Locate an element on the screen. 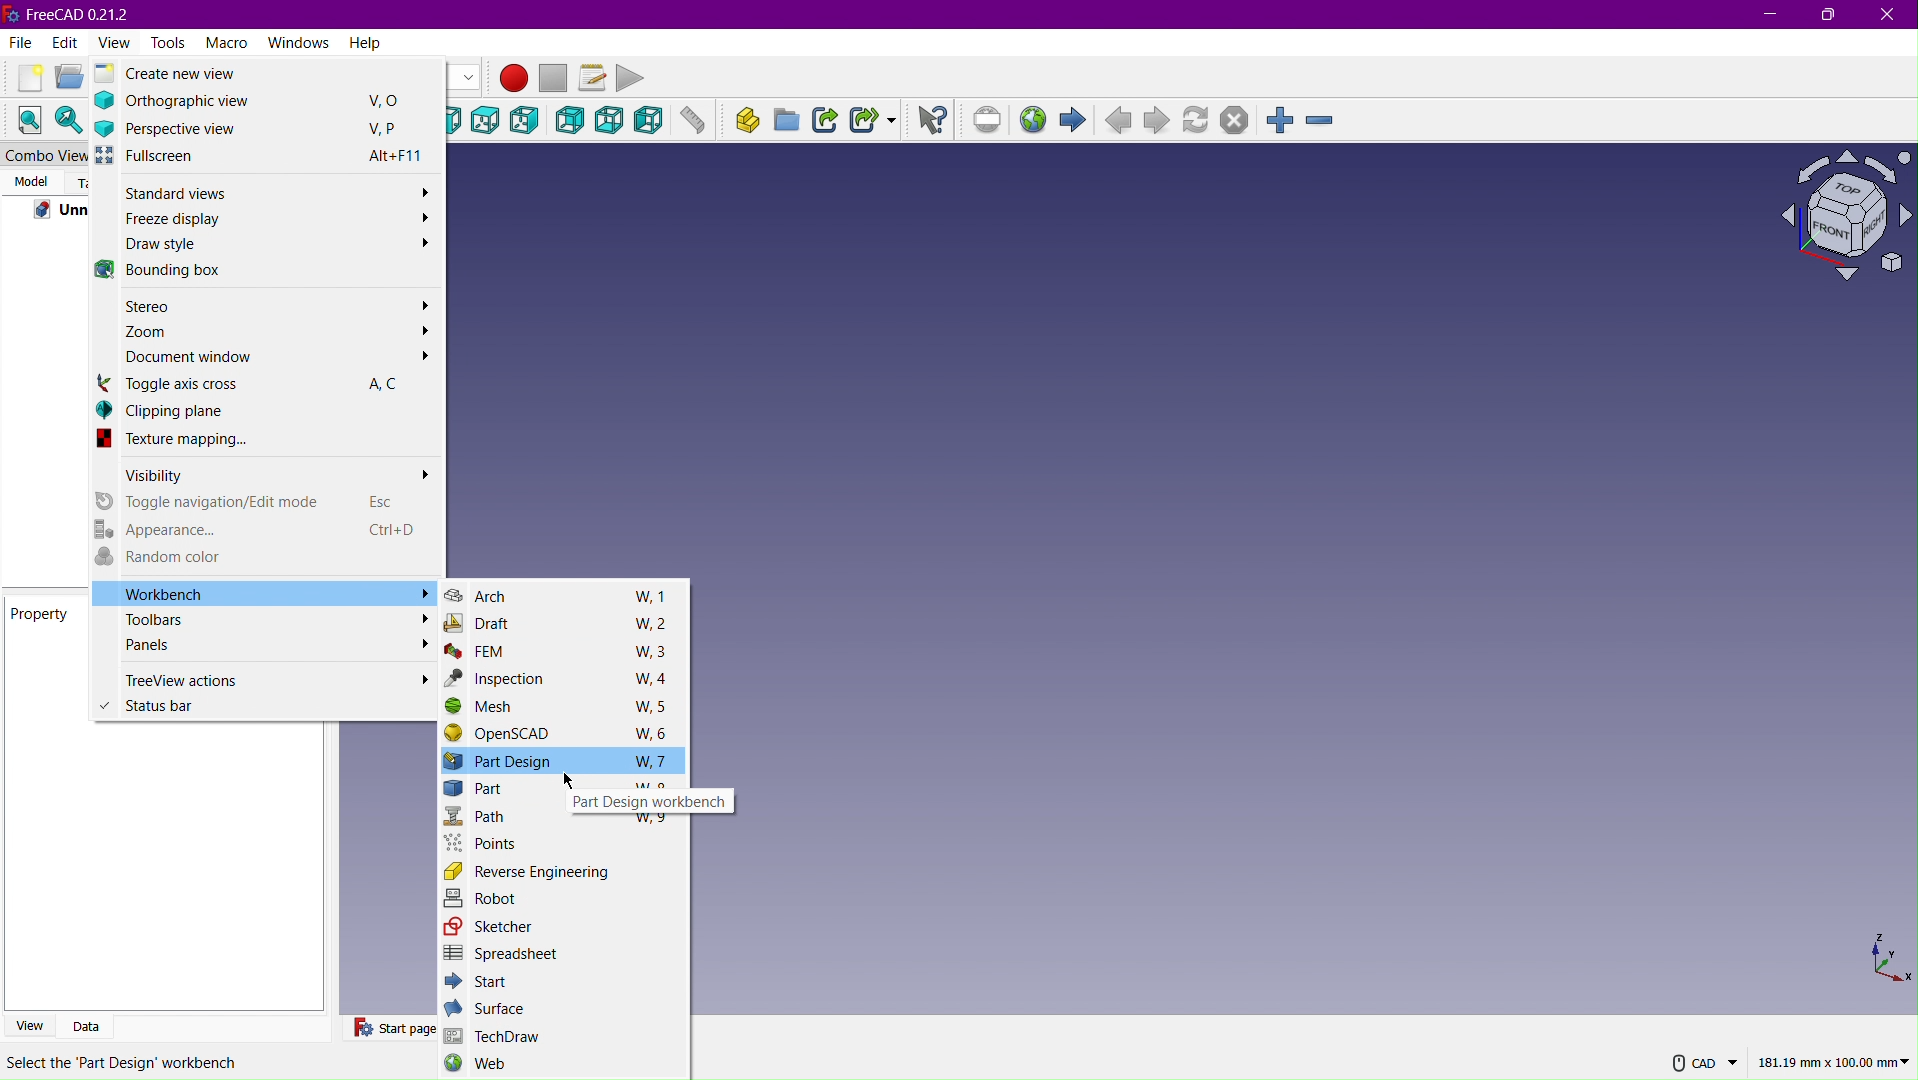 The image size is (1918, 1080). Appearance is located at coordinates (268, 531).